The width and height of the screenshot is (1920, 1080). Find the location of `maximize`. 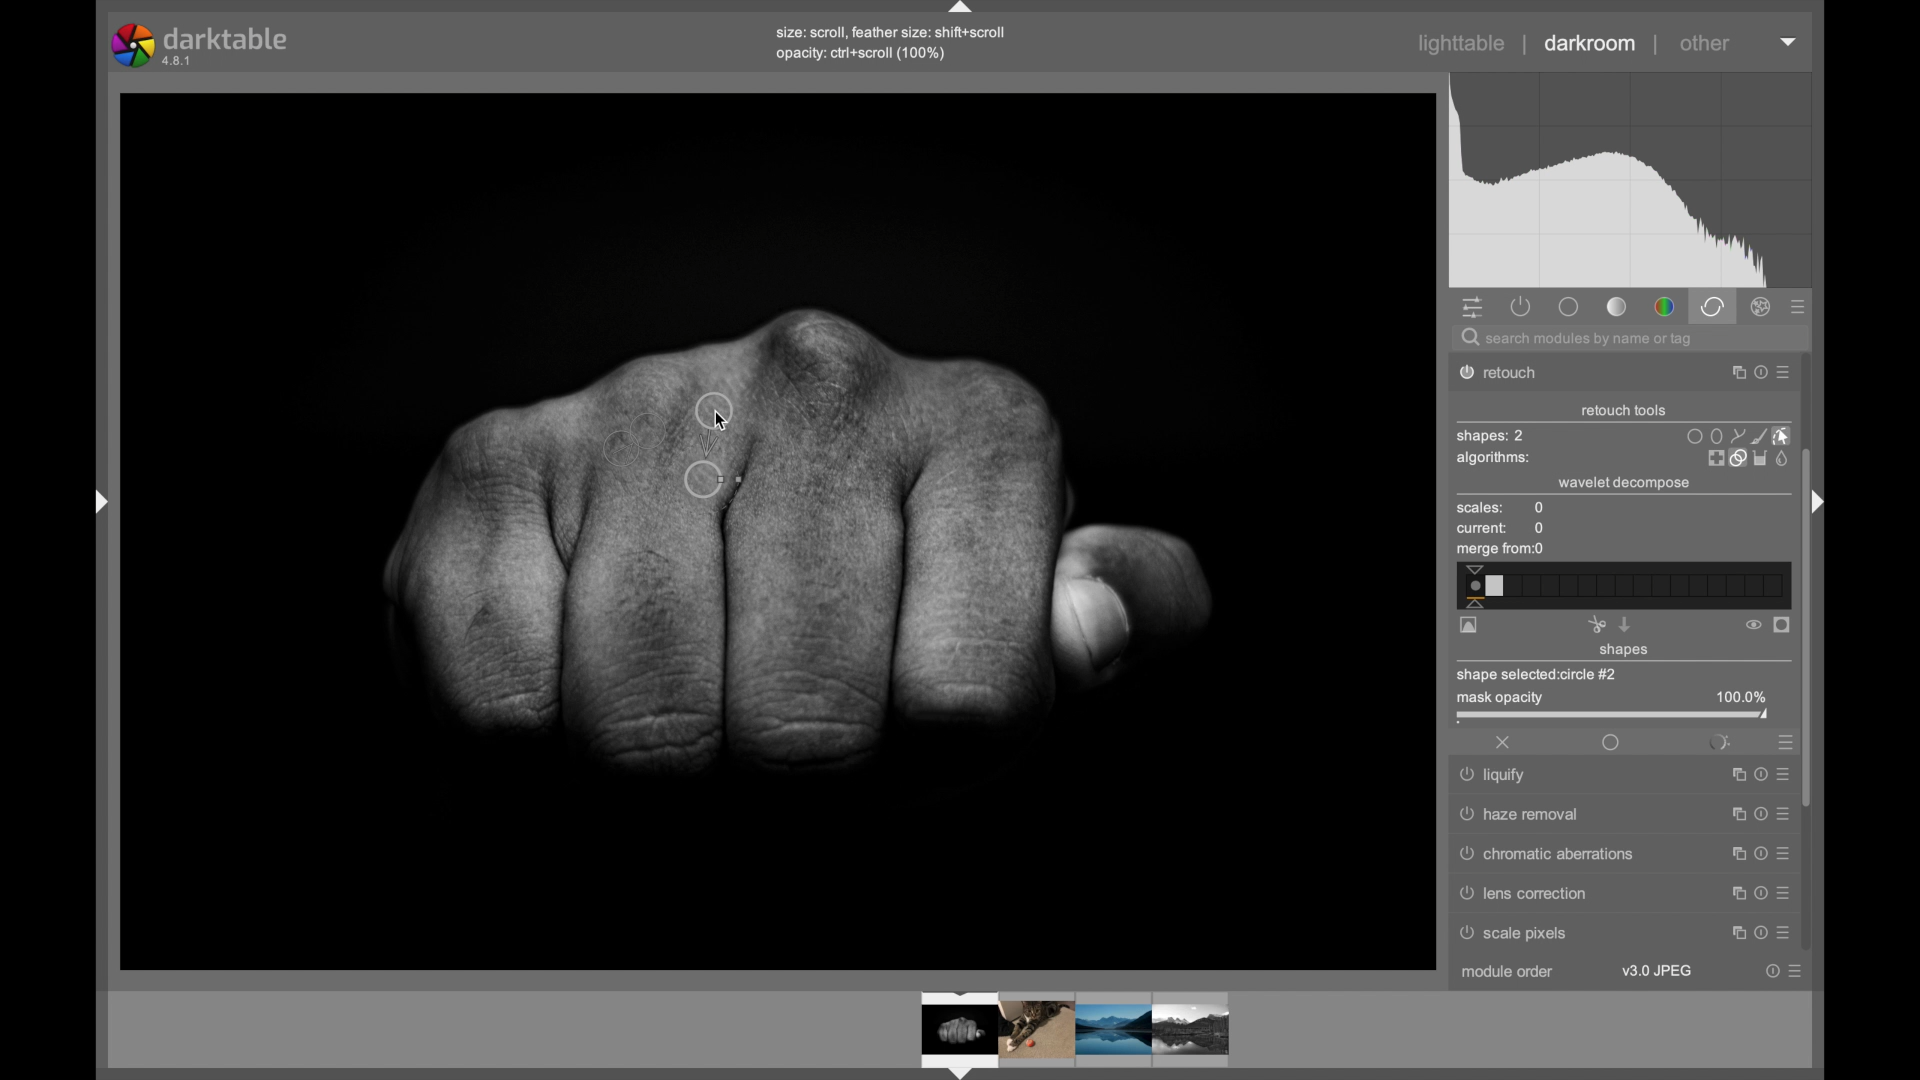

maximize is located at coordinates (1732, 814).